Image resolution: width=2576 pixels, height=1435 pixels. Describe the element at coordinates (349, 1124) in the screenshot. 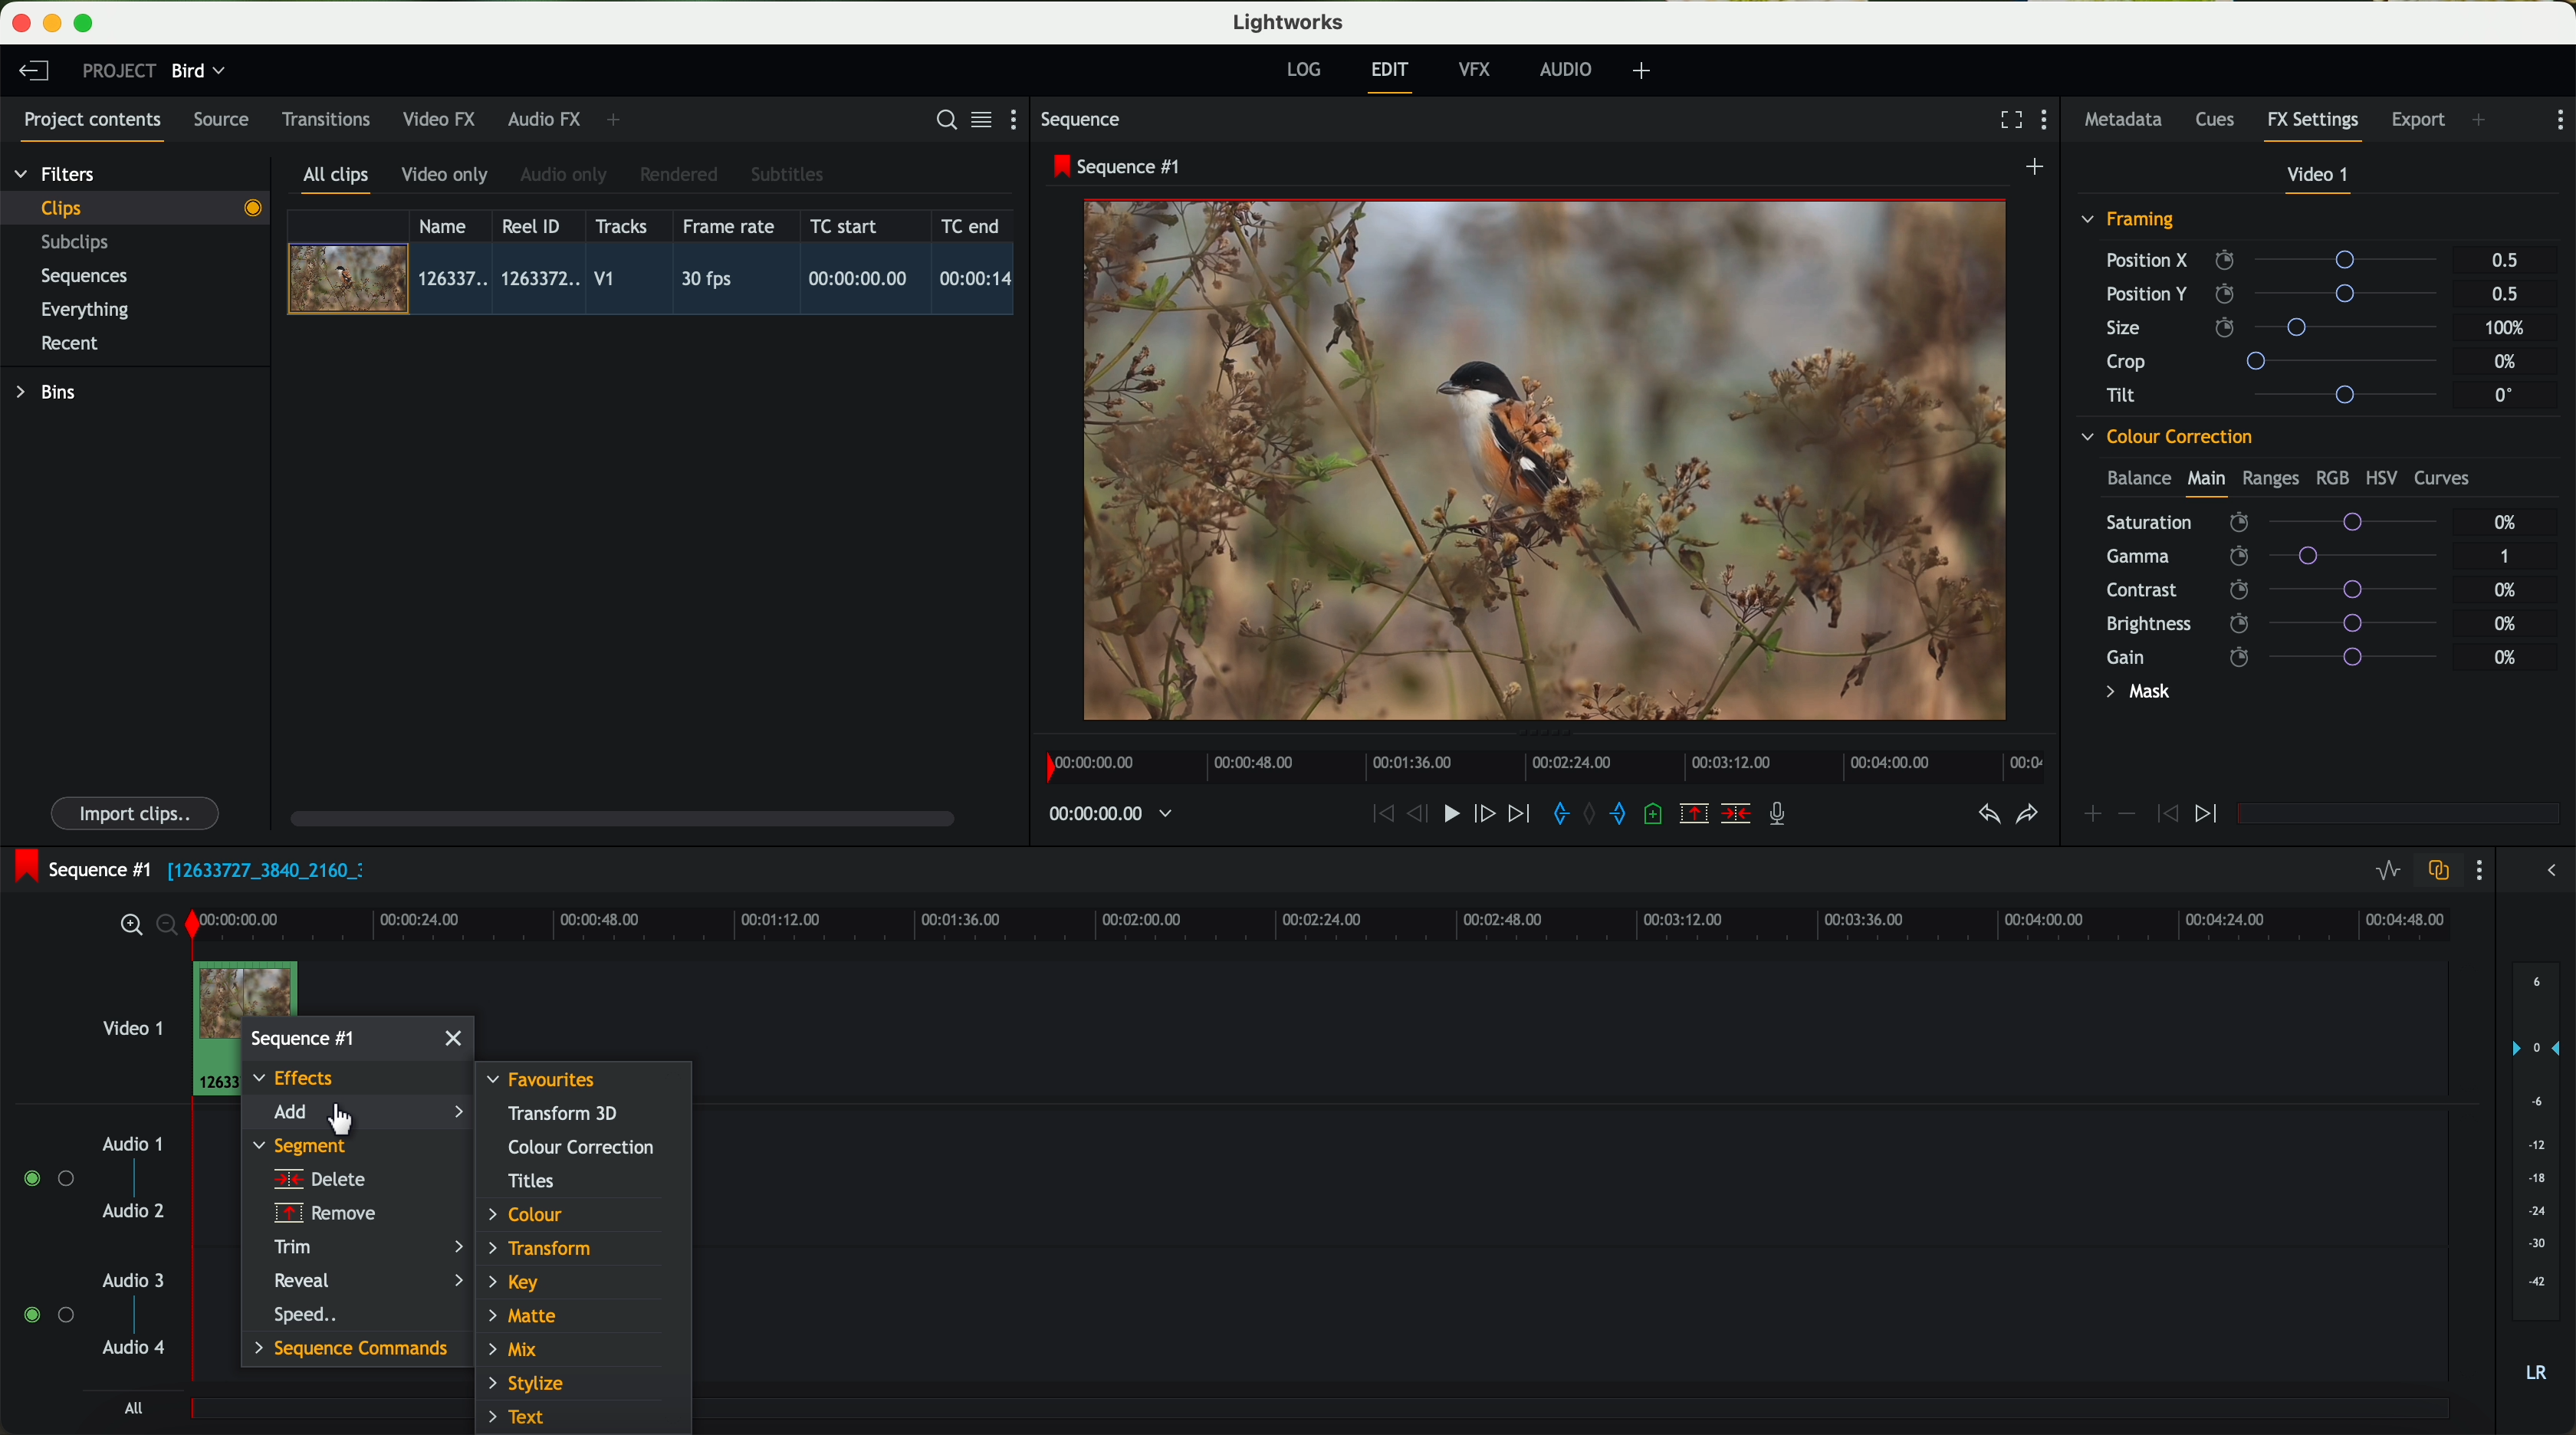

I see `Mouse Cursor` at that location.